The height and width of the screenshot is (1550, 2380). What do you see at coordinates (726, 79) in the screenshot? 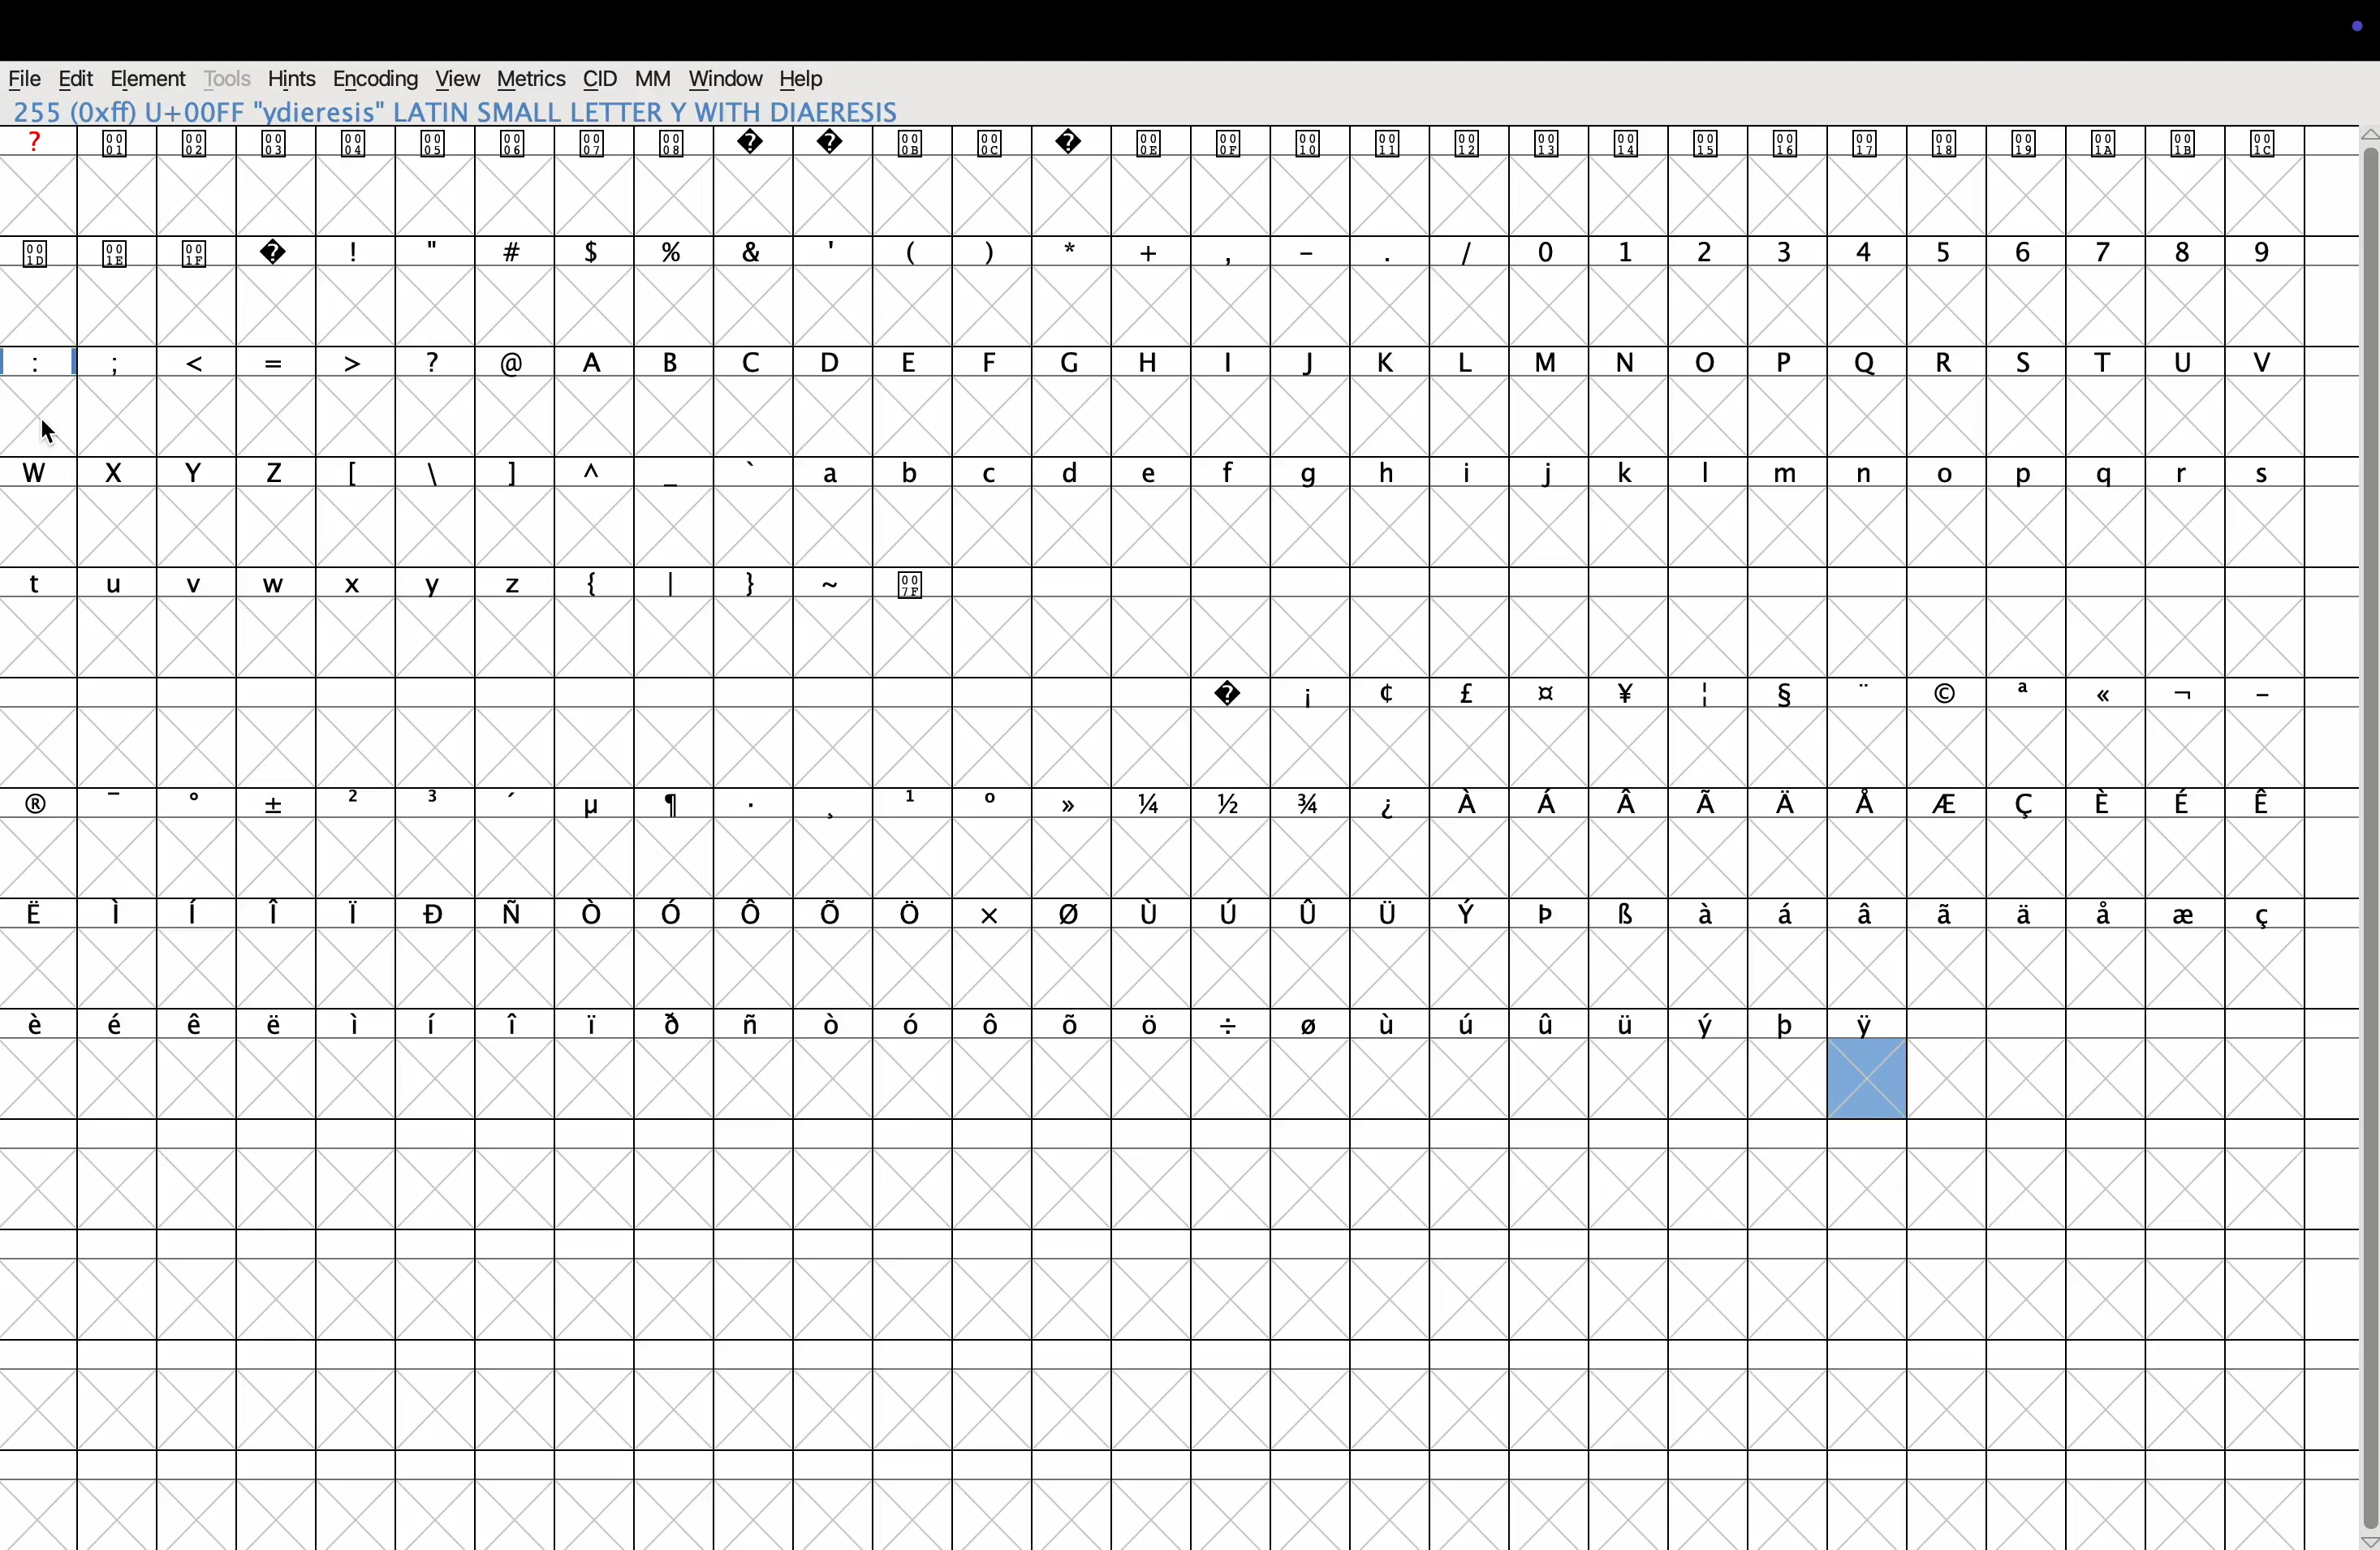
I see `window` at bounding box center [726, 79].